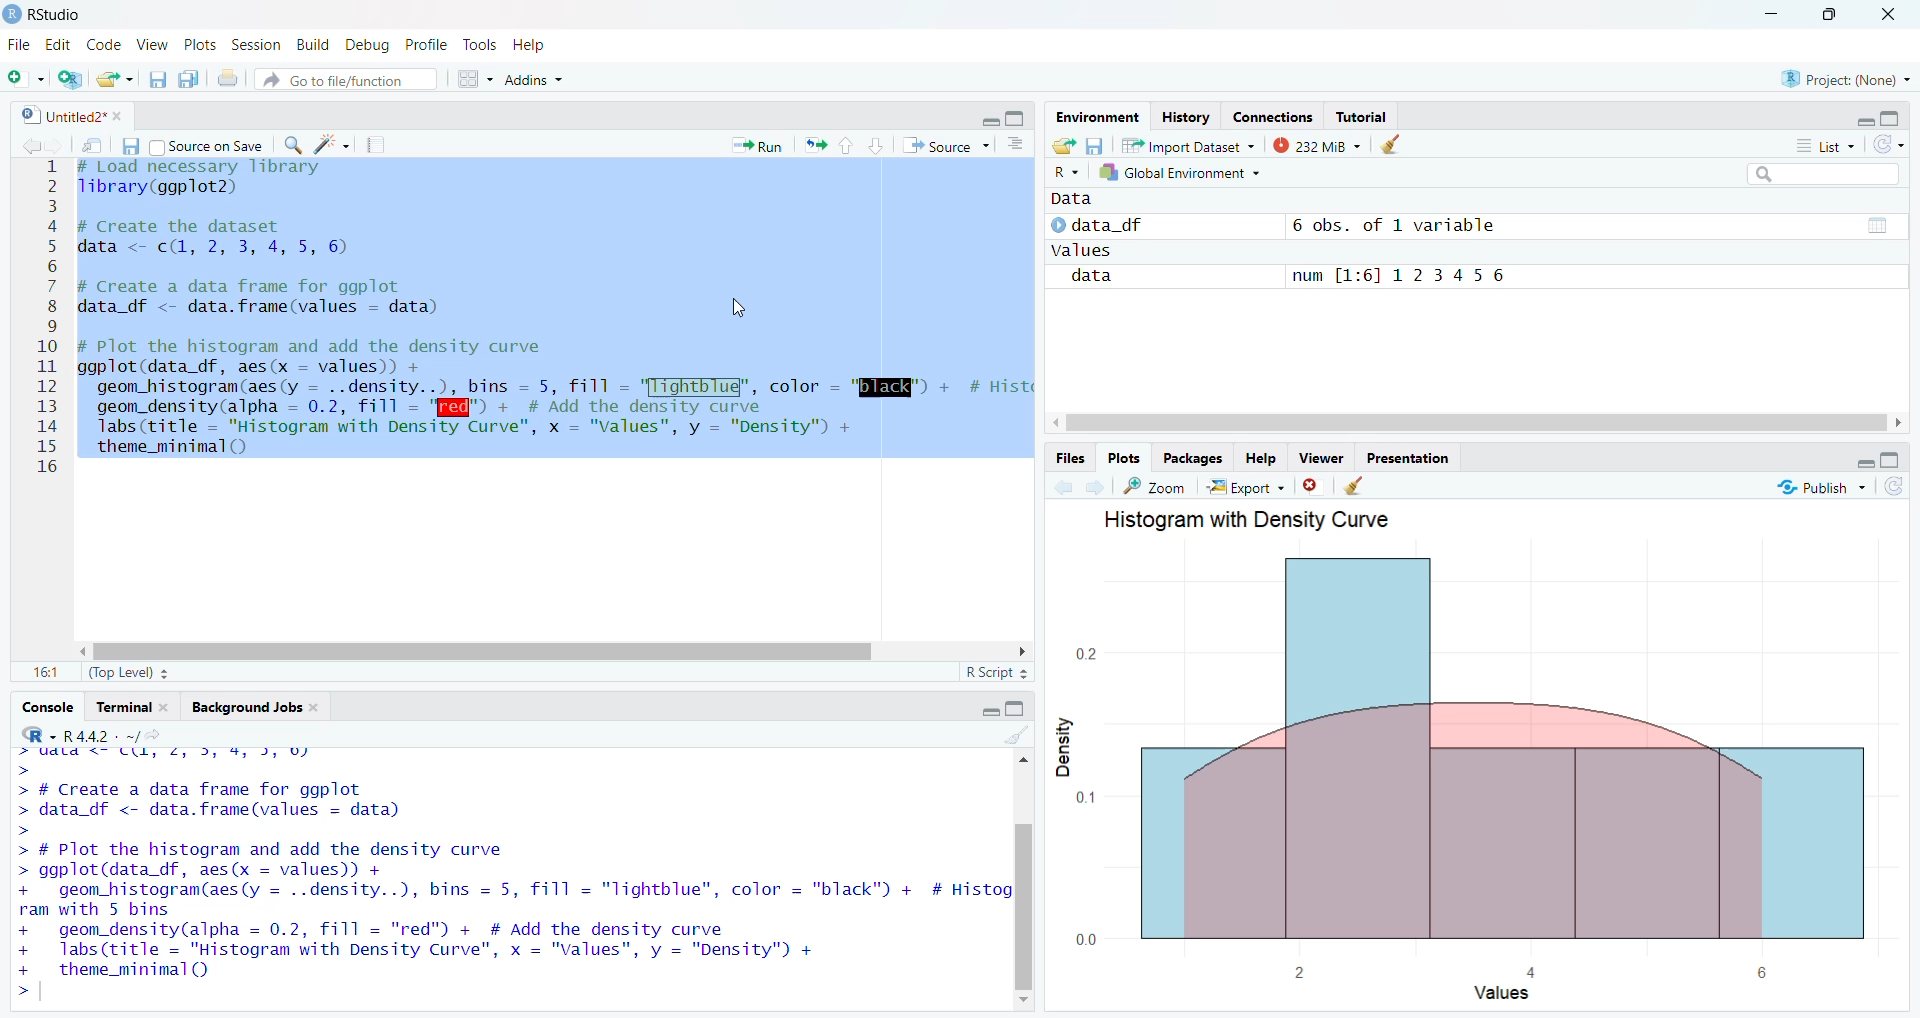 This screenshot has height=1018, width=1920. Describe the element at coordinates (228, 81) in the screenshot. I see `print the current file` at that location.